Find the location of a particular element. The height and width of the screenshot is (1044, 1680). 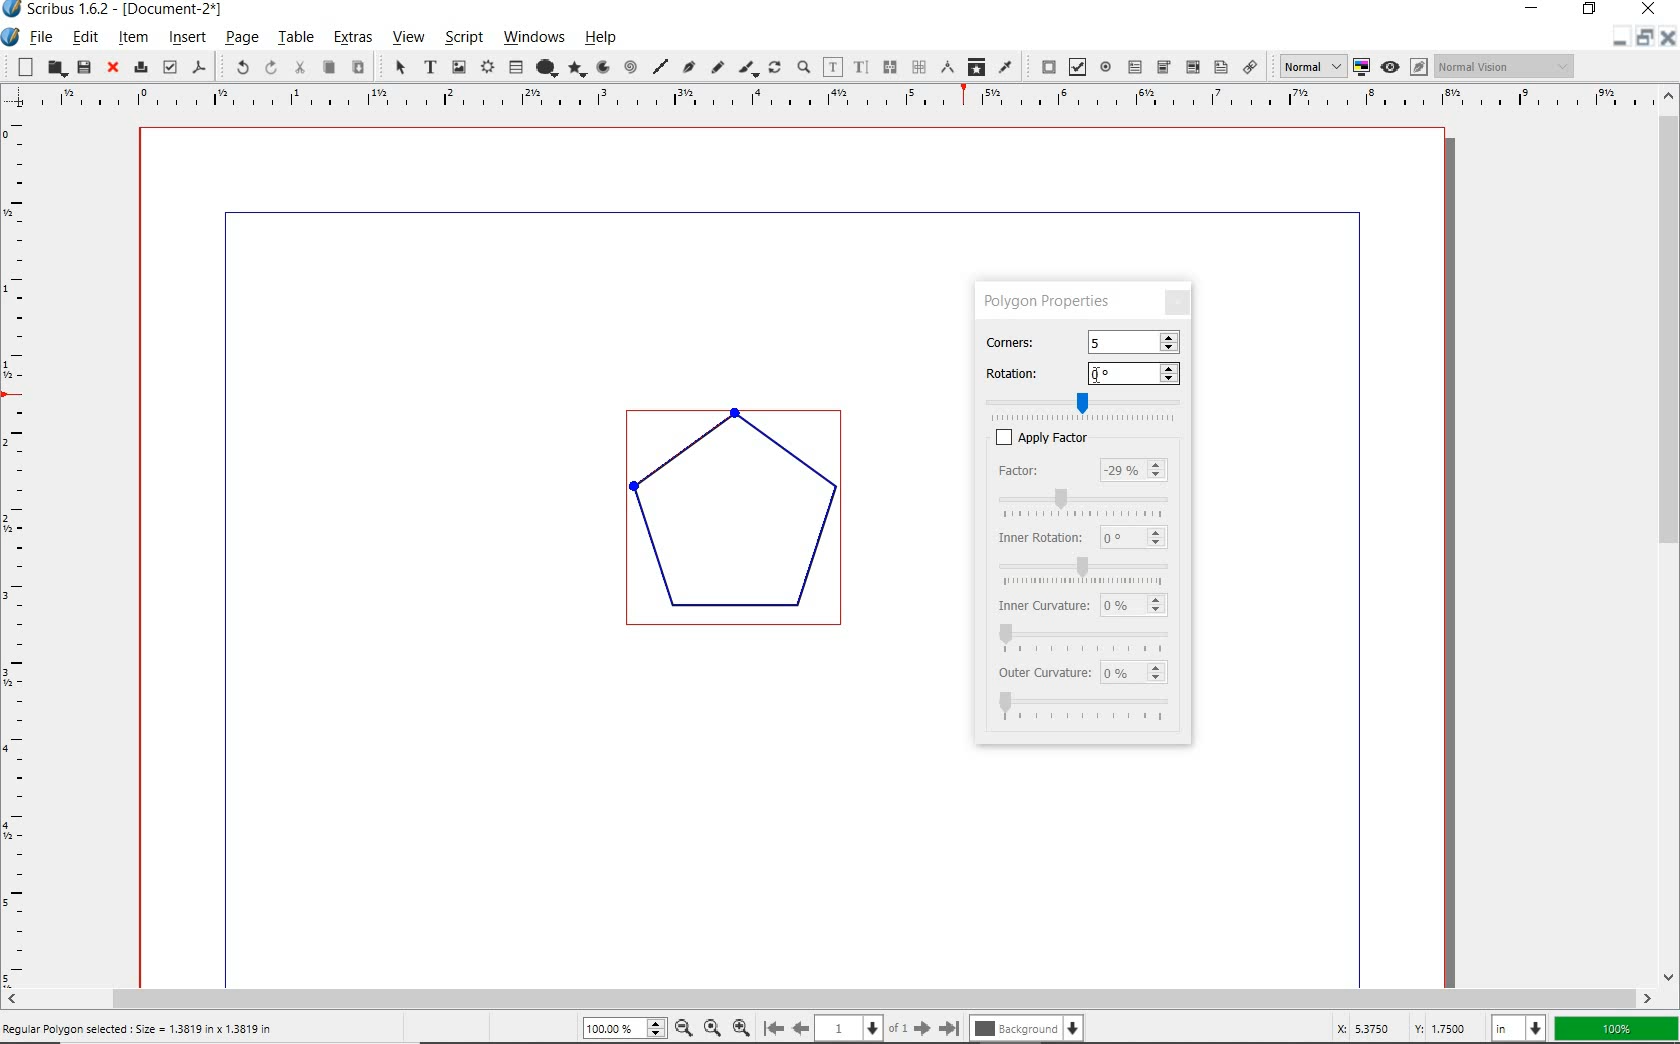

image frame is located at coordinates (457, 66).